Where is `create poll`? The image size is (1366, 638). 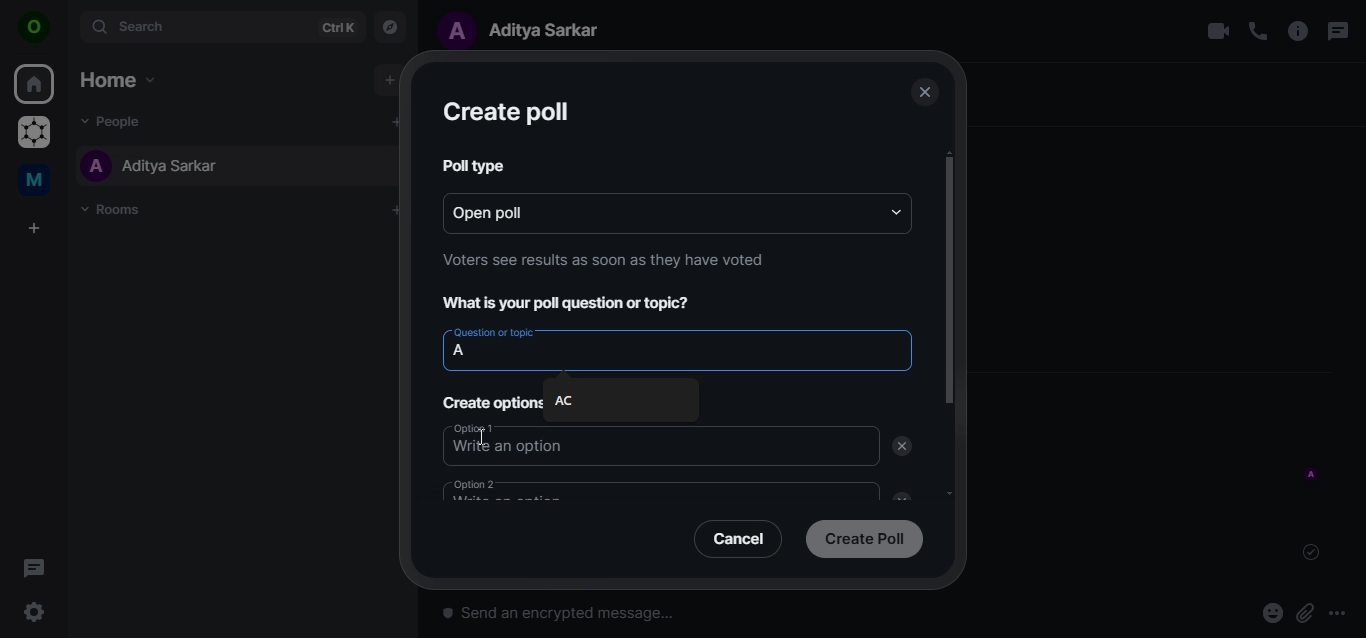
create poll is located at coordinates (864, 537).